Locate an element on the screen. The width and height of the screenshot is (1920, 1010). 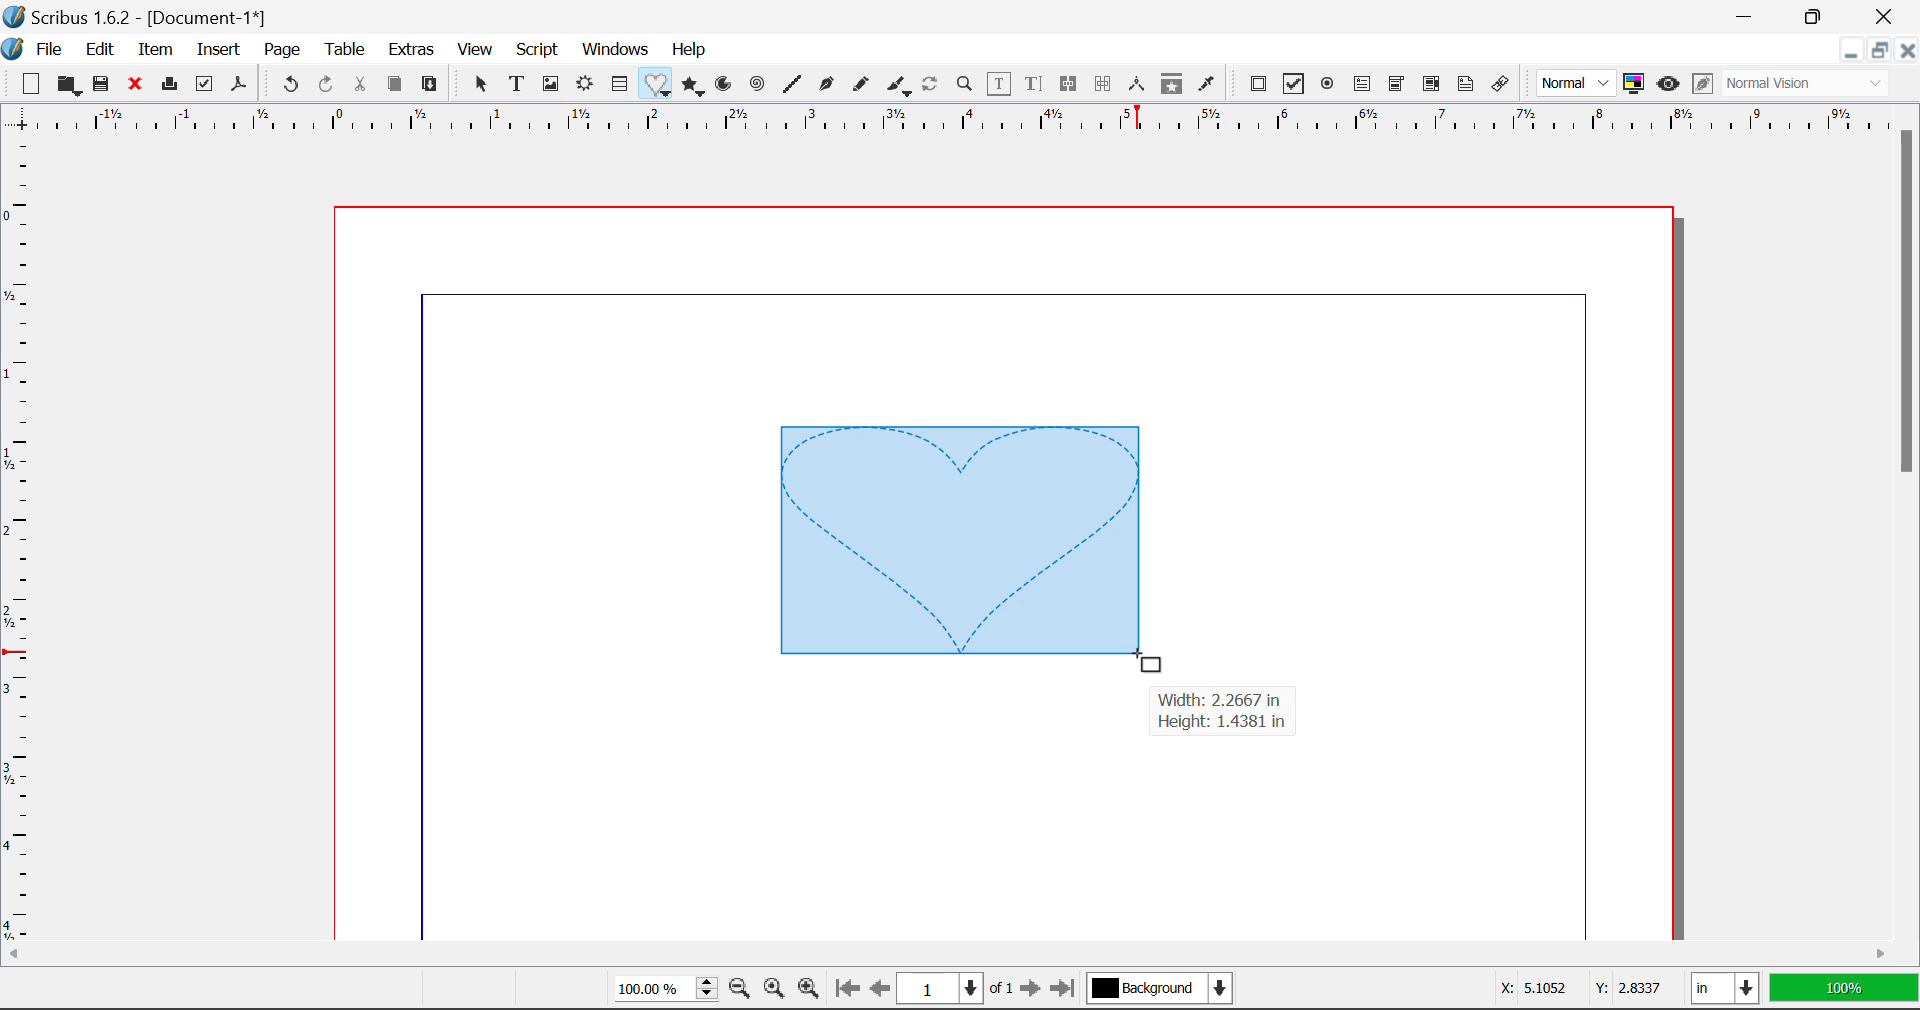
Image Frames is located at coordinates (550, 84).